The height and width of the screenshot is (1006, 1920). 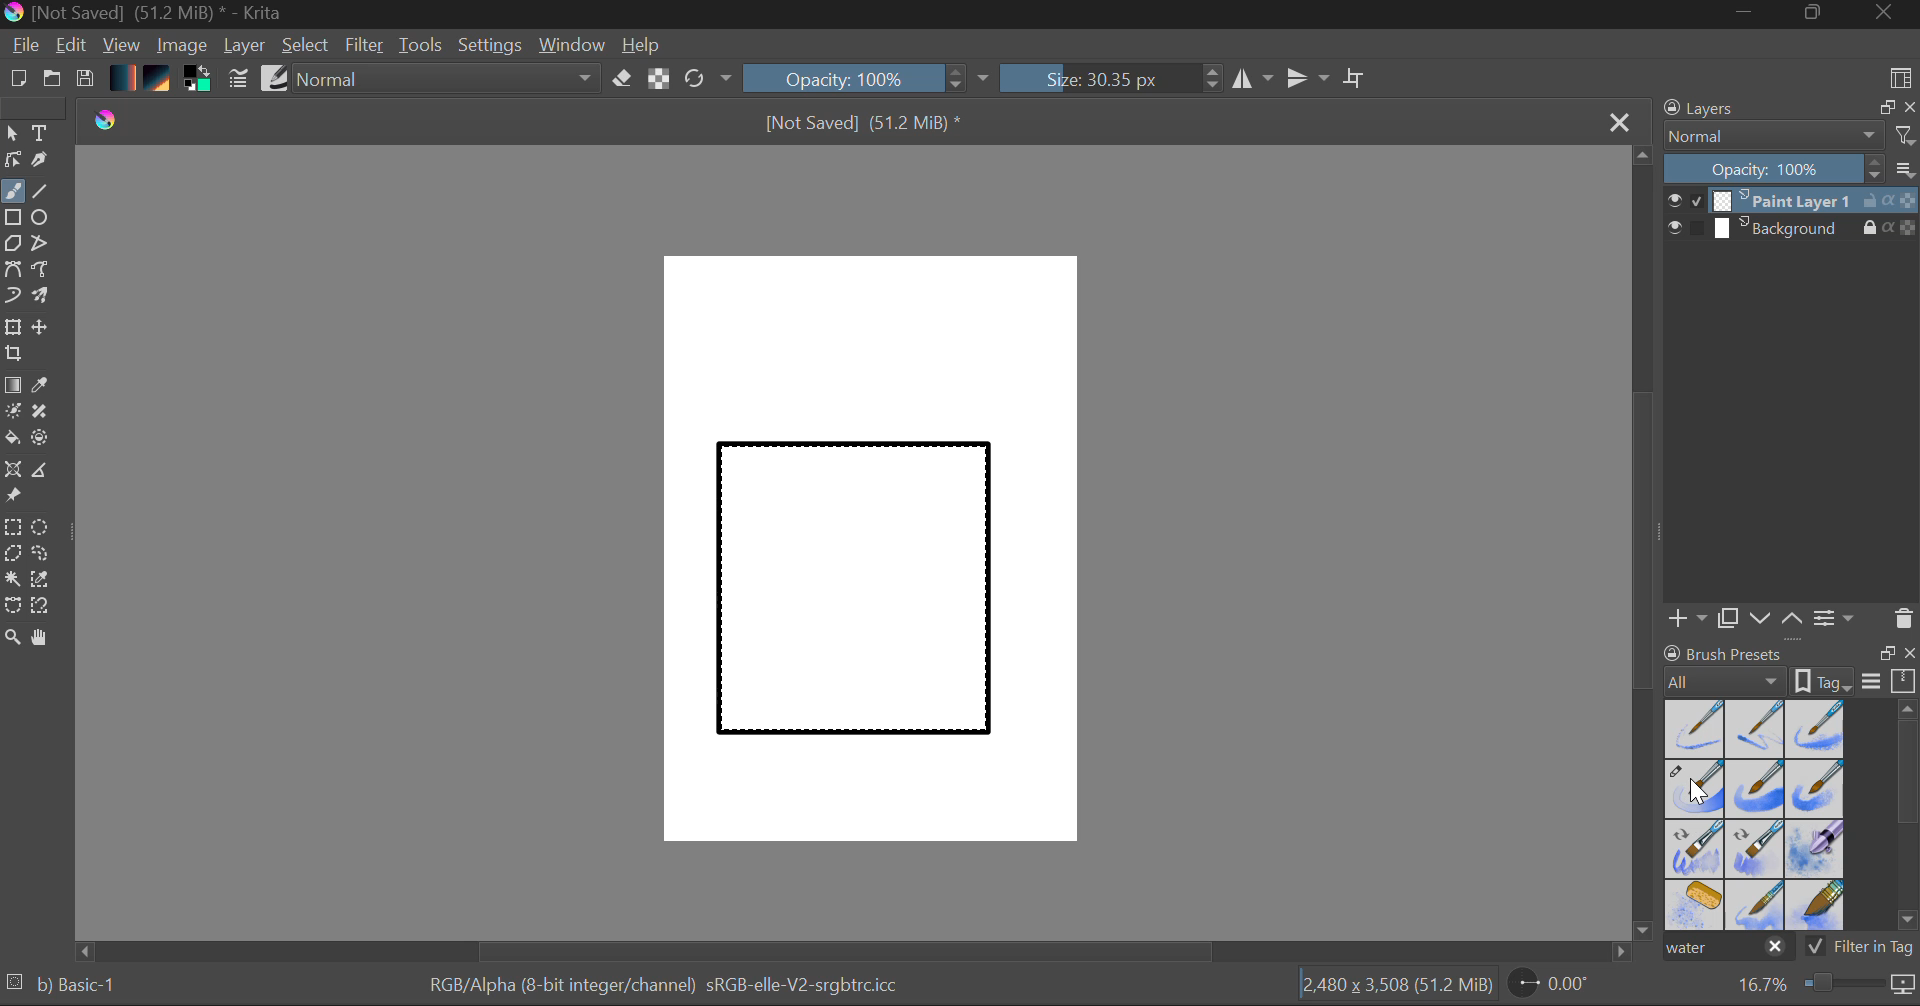 I want to click on Magnetic Selection Tool, so click(x=41, y=606).